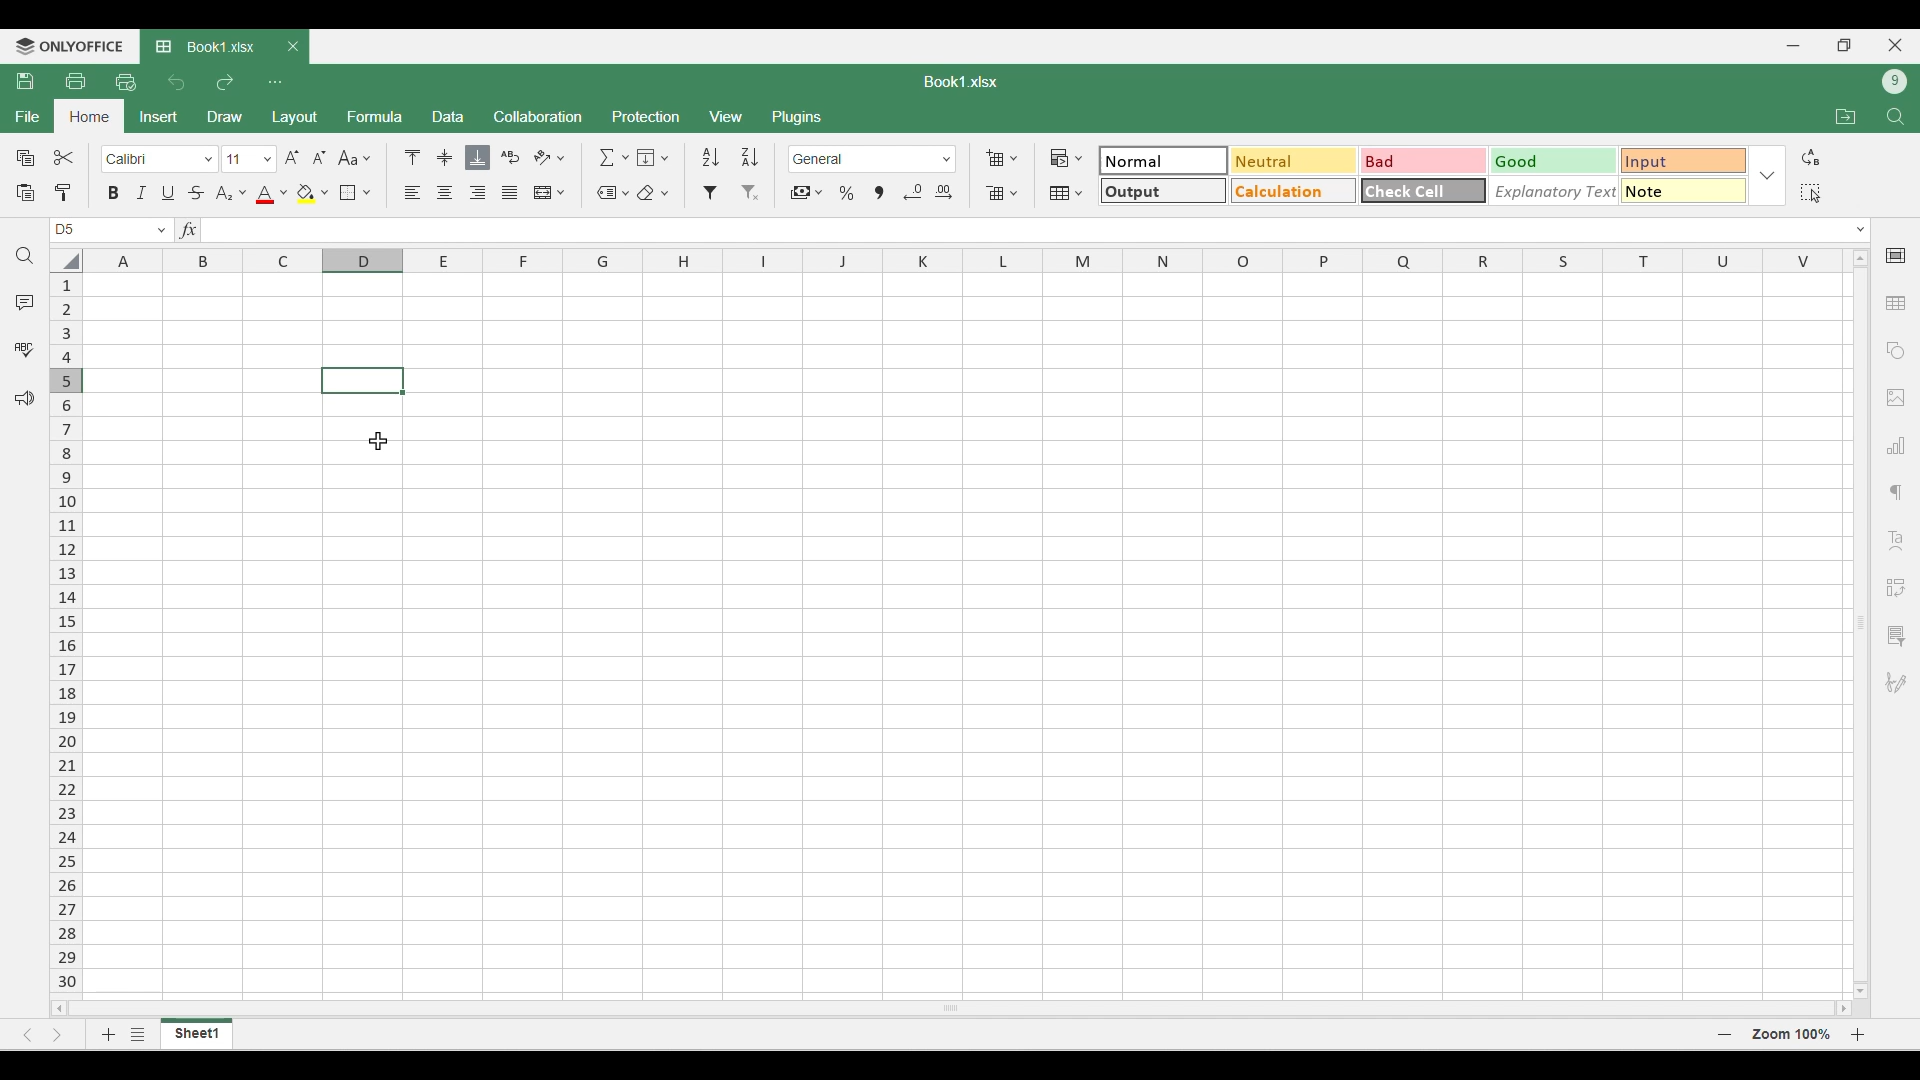 This screenshot has width=1920, height=1080. I want to click on Wrap text, so click(511, 157).